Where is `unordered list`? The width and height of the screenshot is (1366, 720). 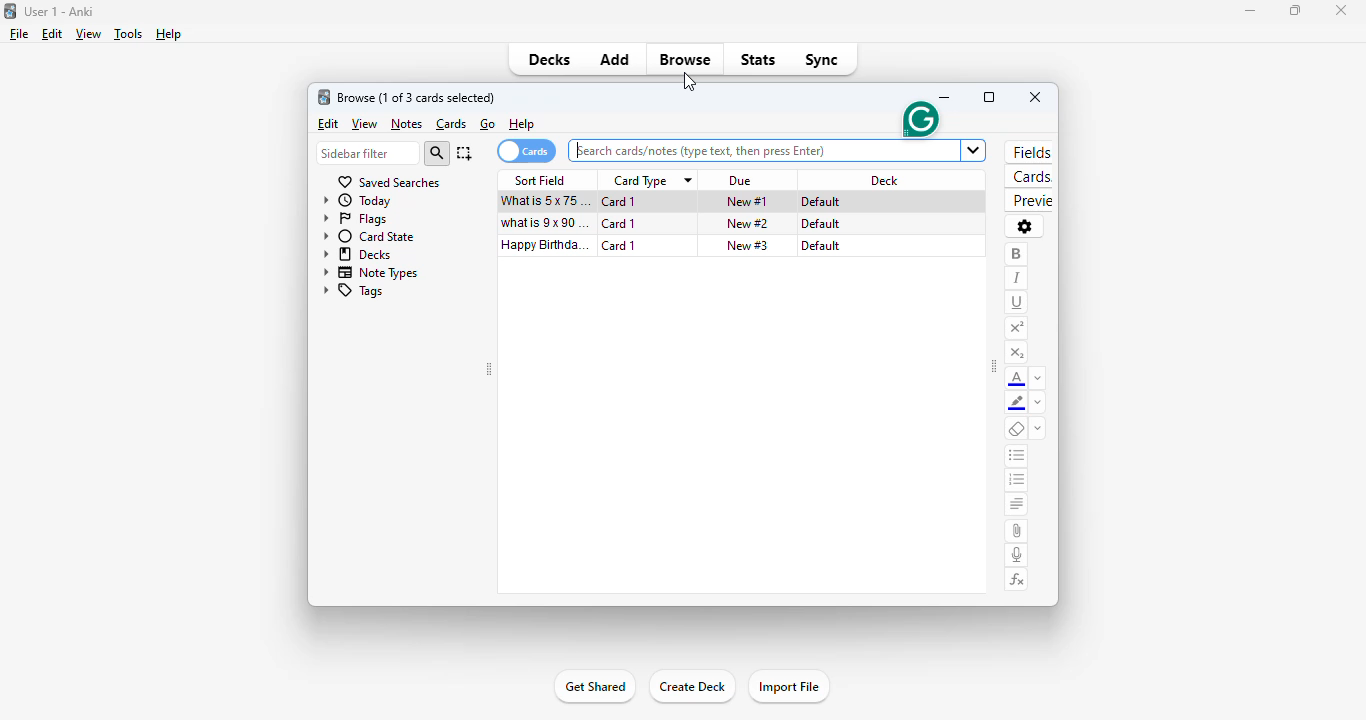
unordered list is located at coordinates (1017, 456).